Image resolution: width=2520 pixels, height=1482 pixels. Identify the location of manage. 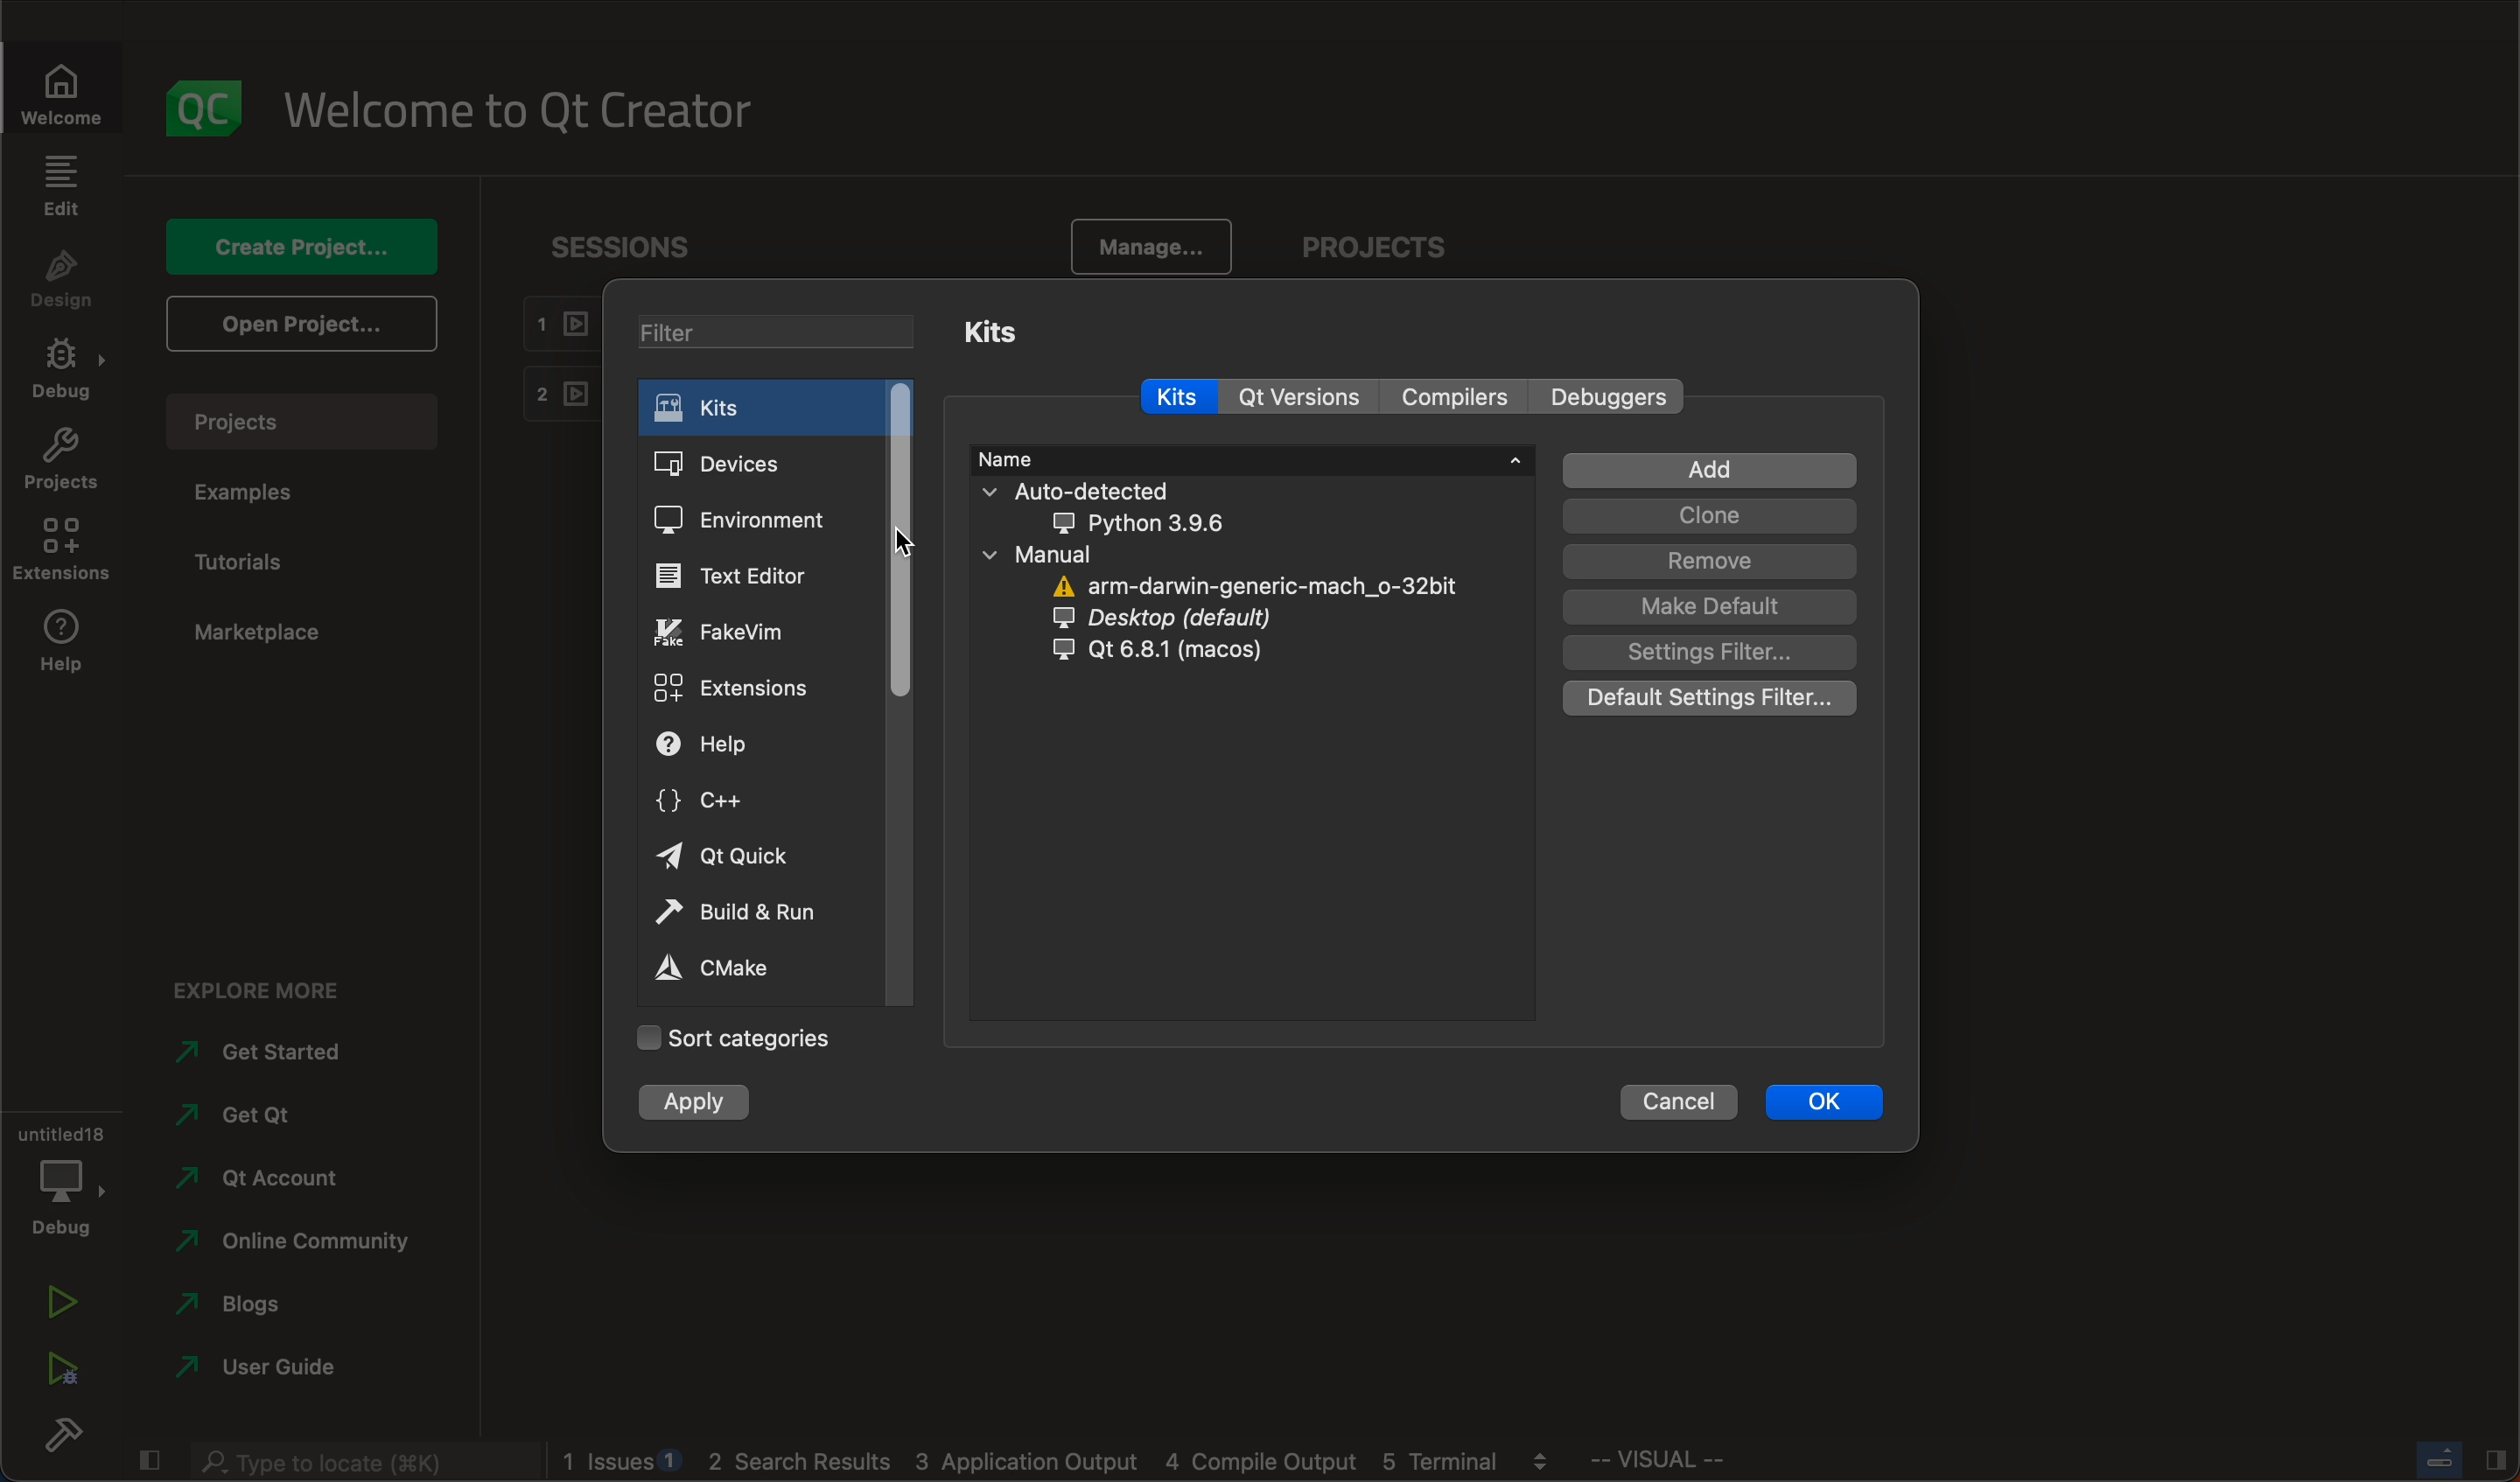
(1152, 242).